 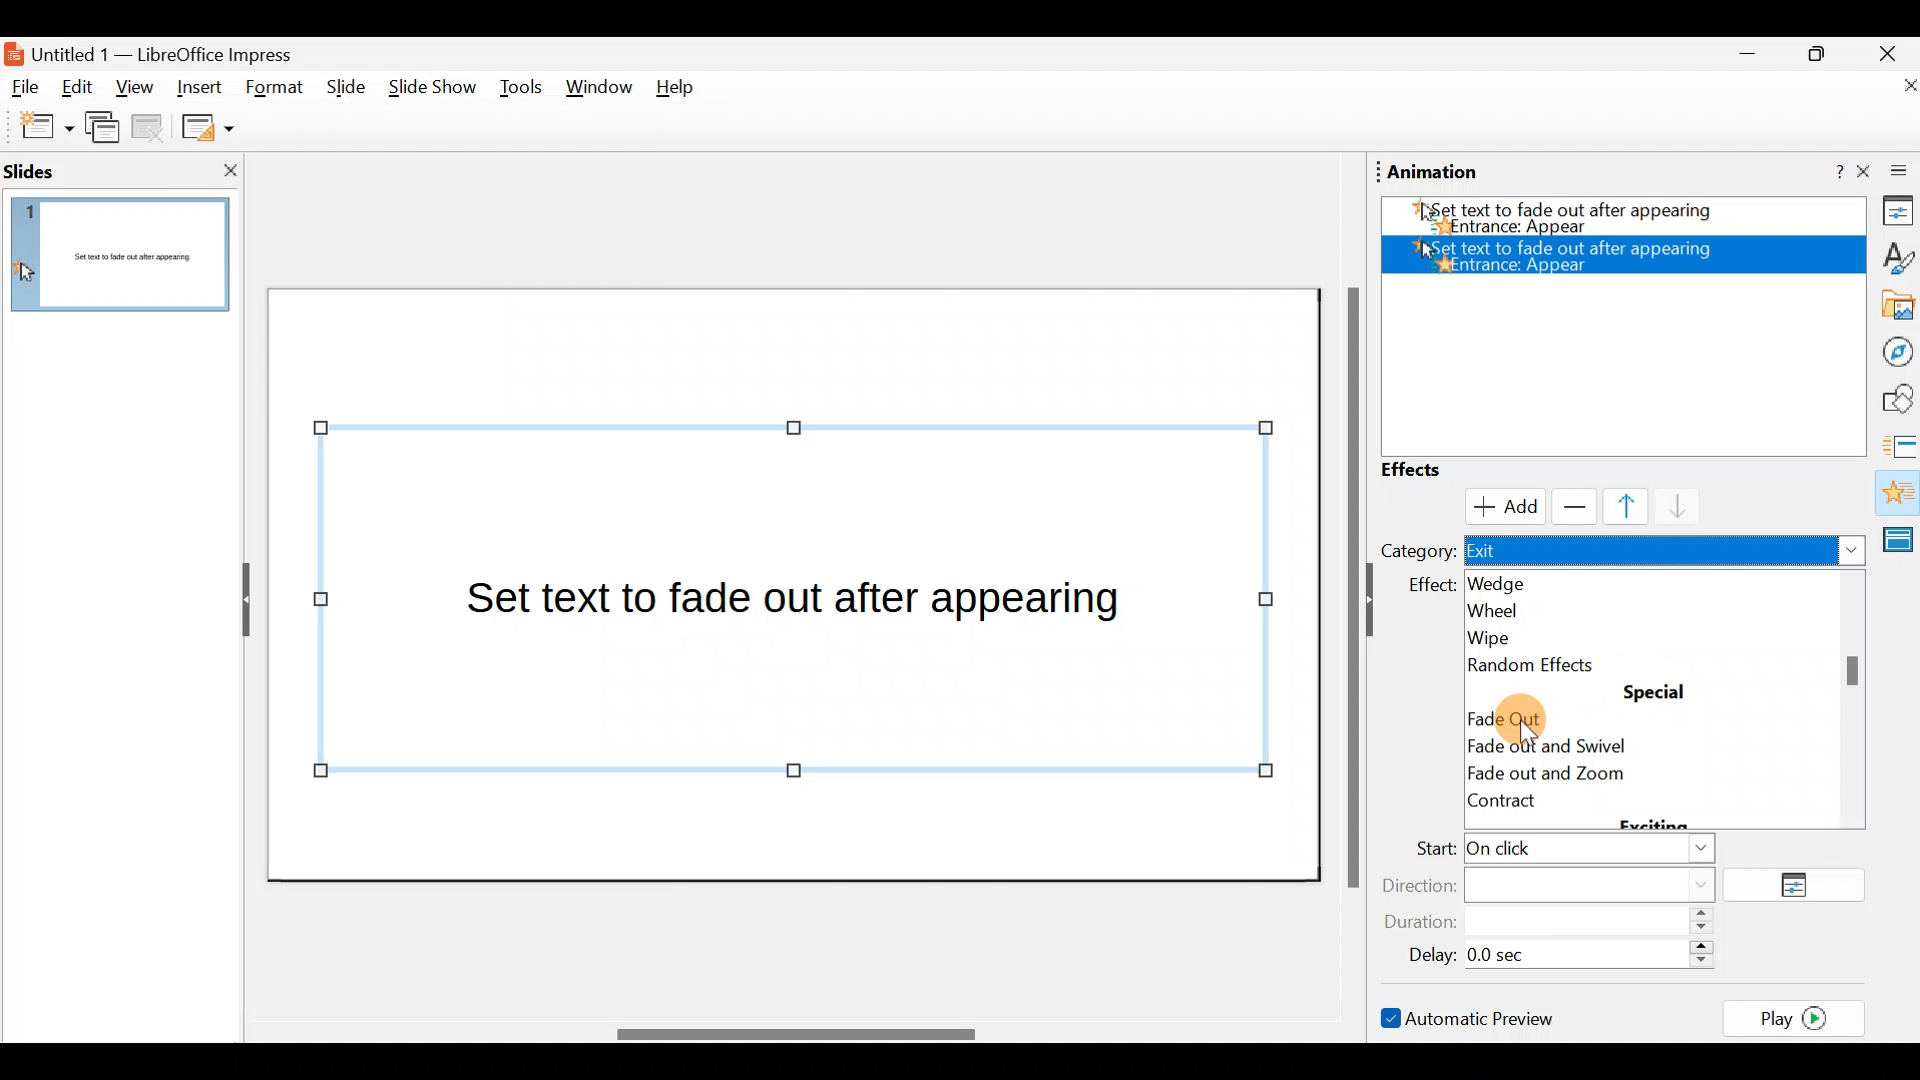 I want to click on Circle, so click(x=1543, y=748).